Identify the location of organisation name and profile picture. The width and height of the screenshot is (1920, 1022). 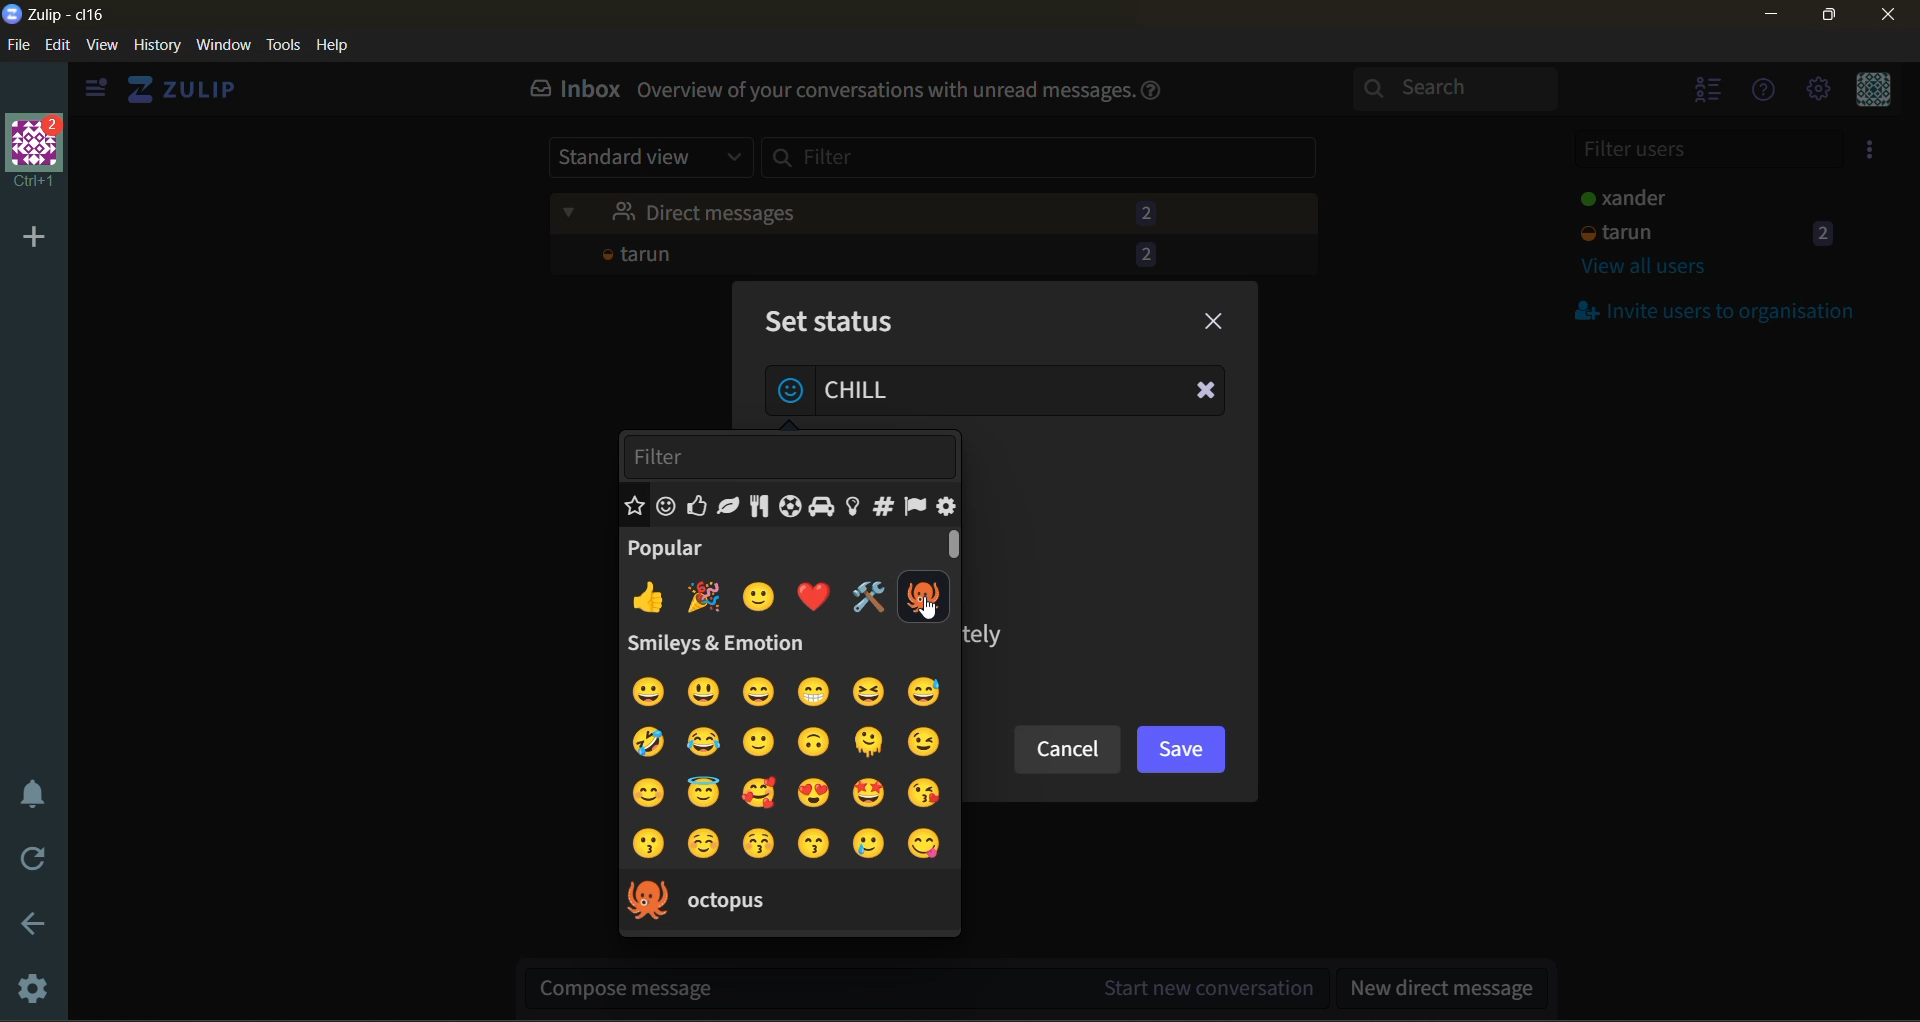
(31, 155).